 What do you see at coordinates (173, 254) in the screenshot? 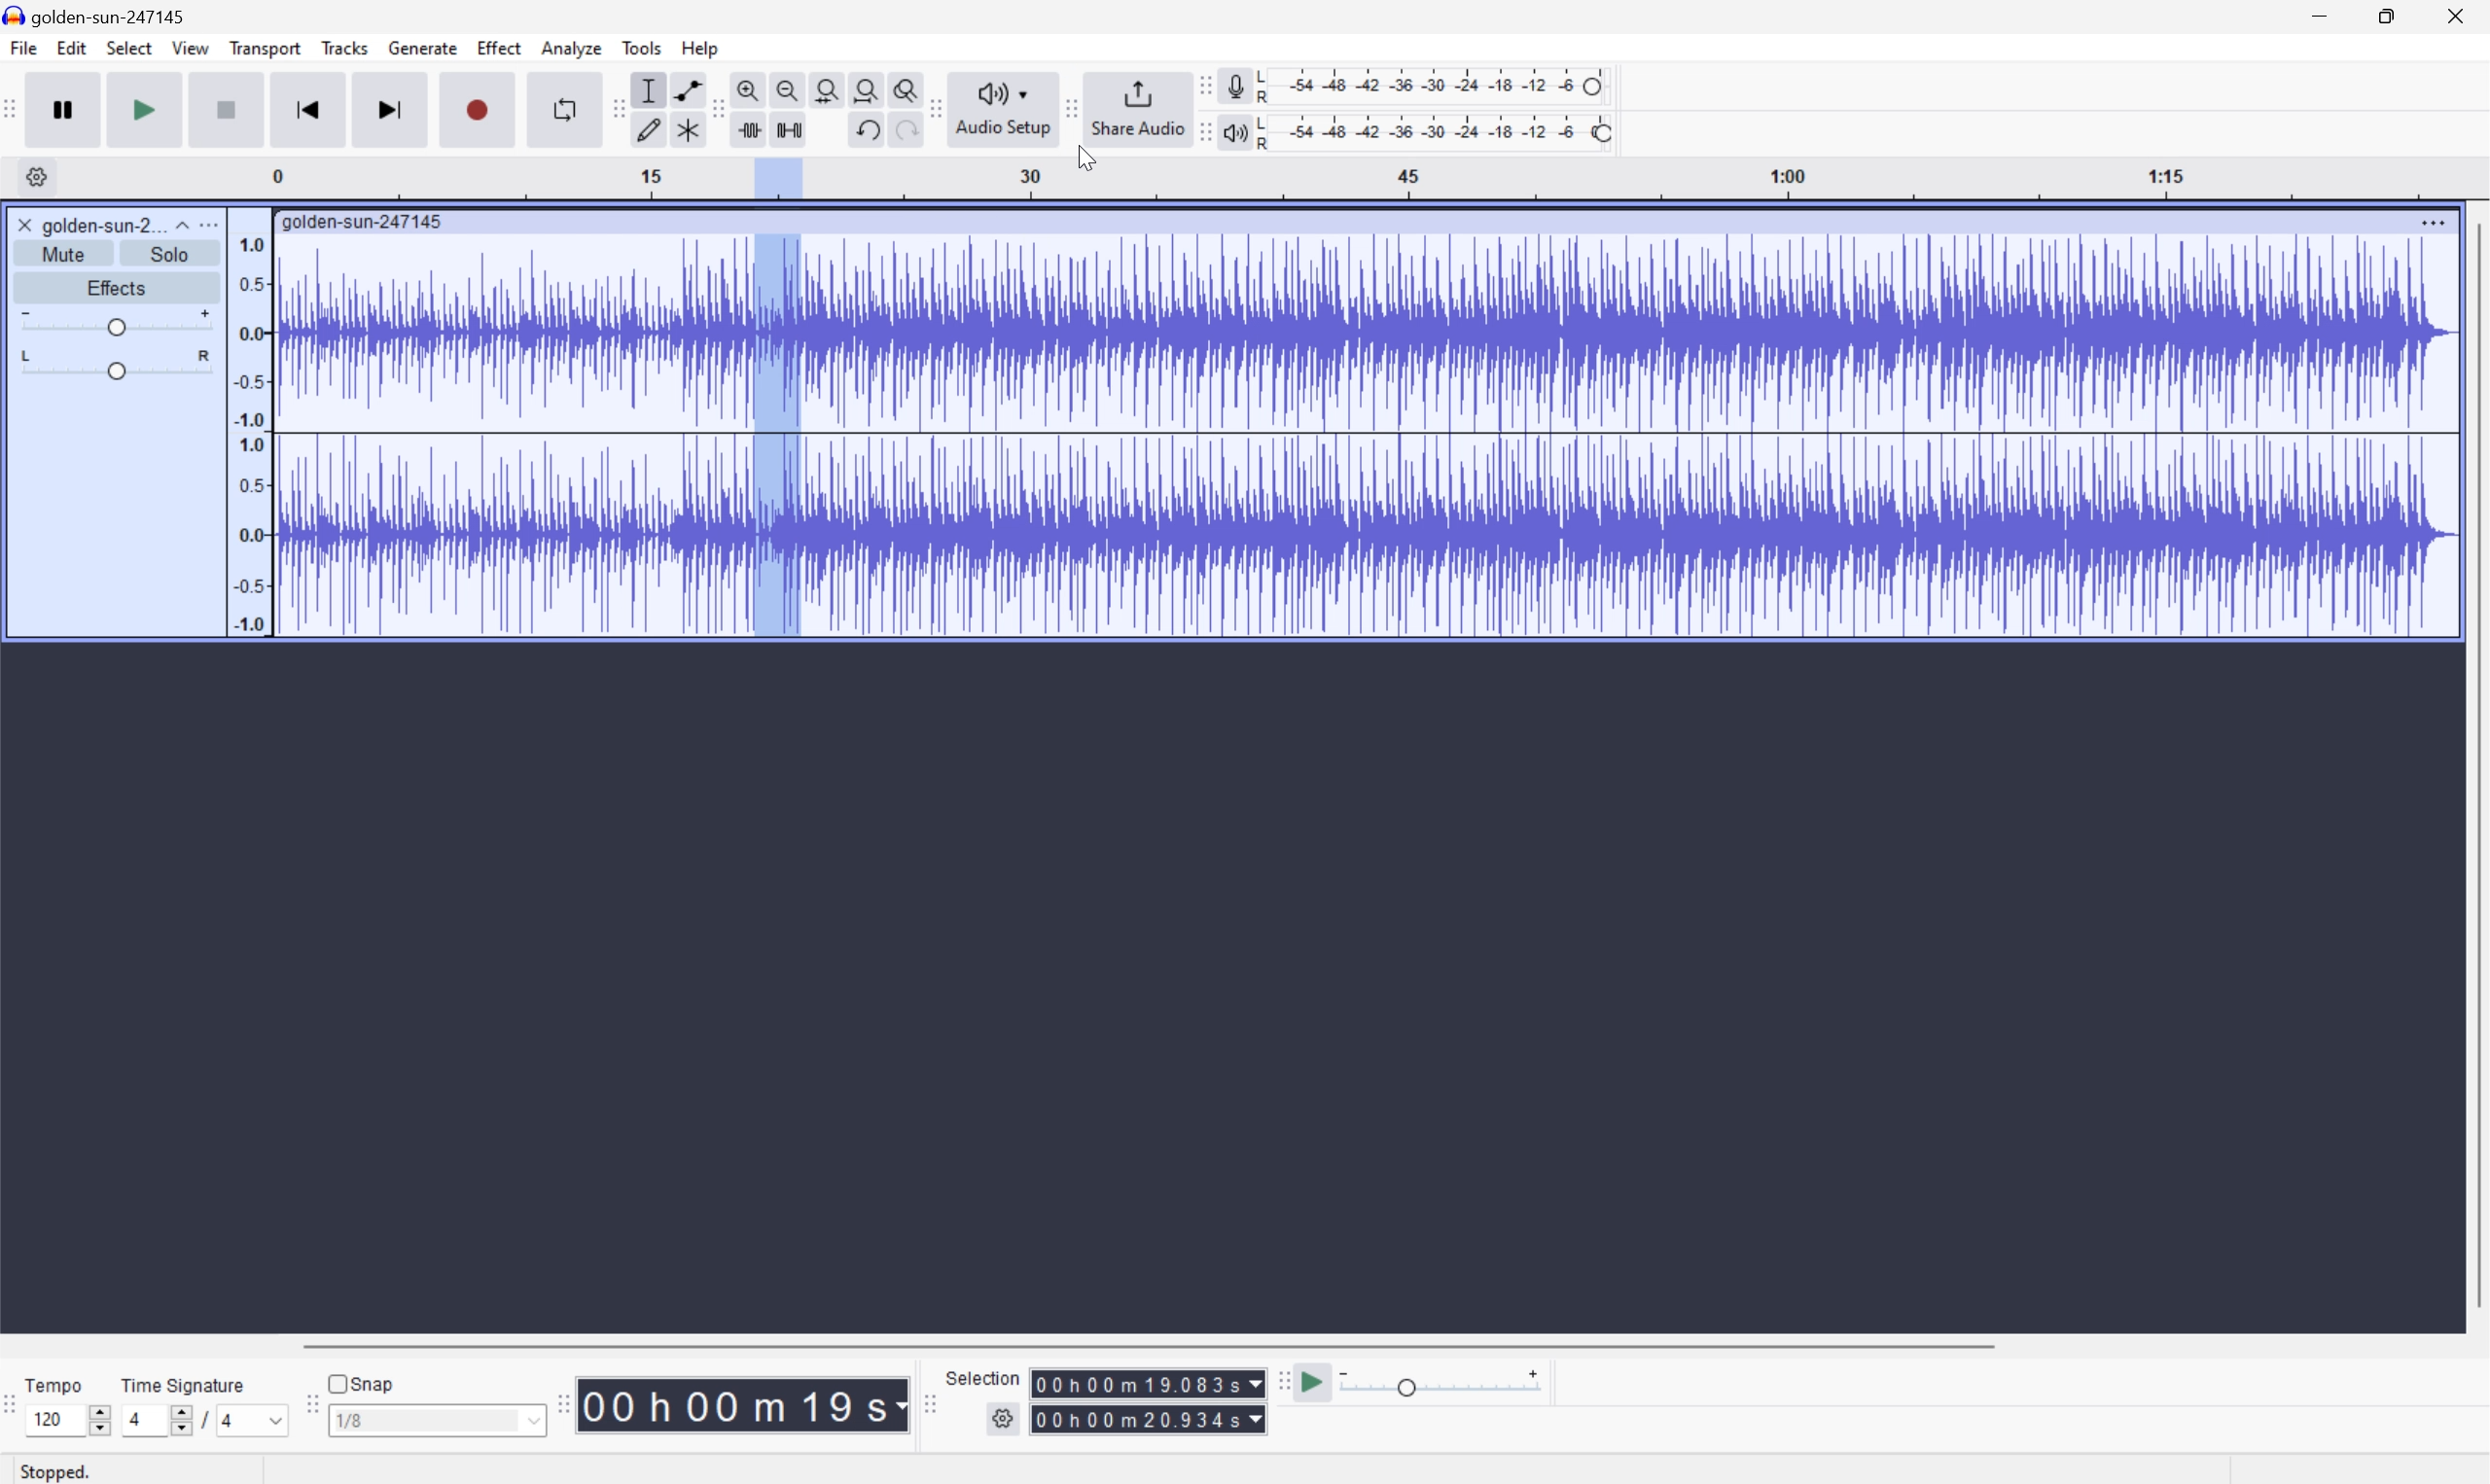
I see `Solo` at bounding box center [173, 254].